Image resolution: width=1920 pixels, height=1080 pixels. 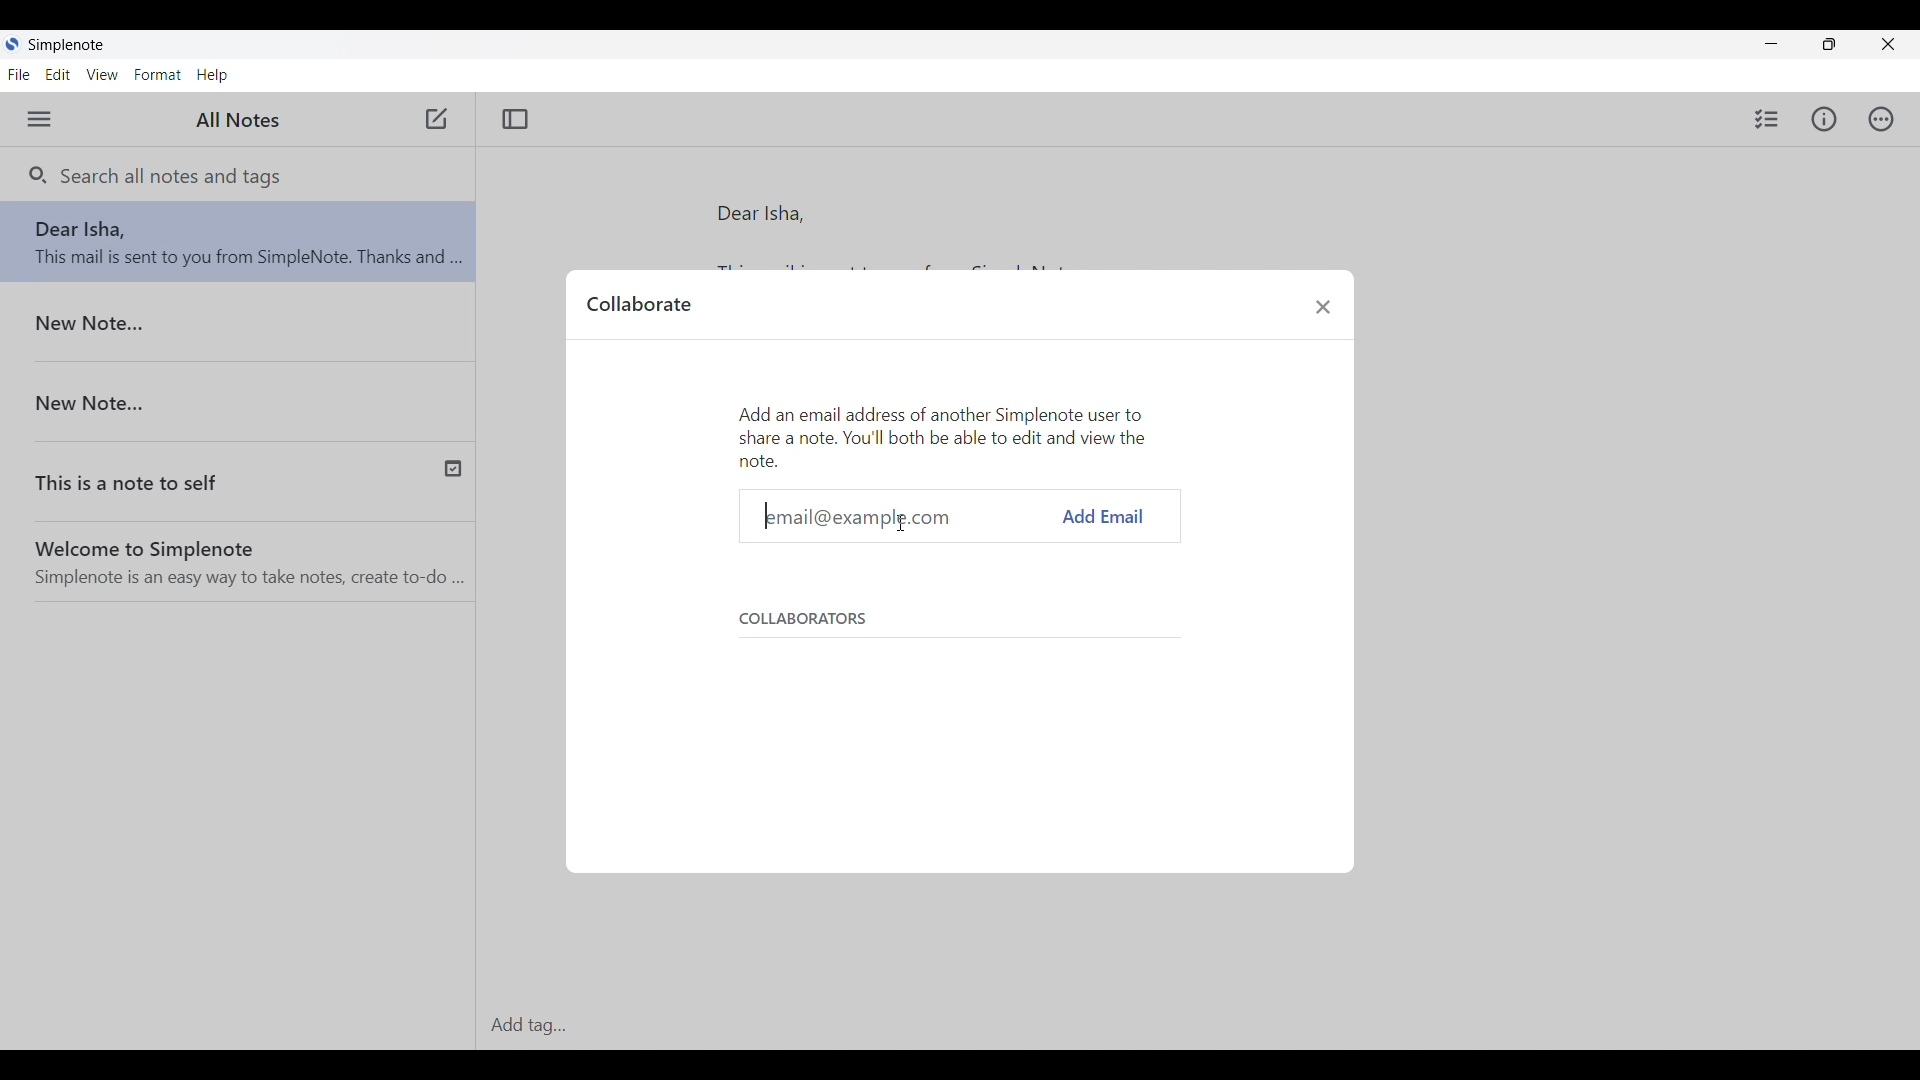 What do you see at coordinates (1887, 44) in the screenshot?
I see `Close` at bounding box center [1887, 44].